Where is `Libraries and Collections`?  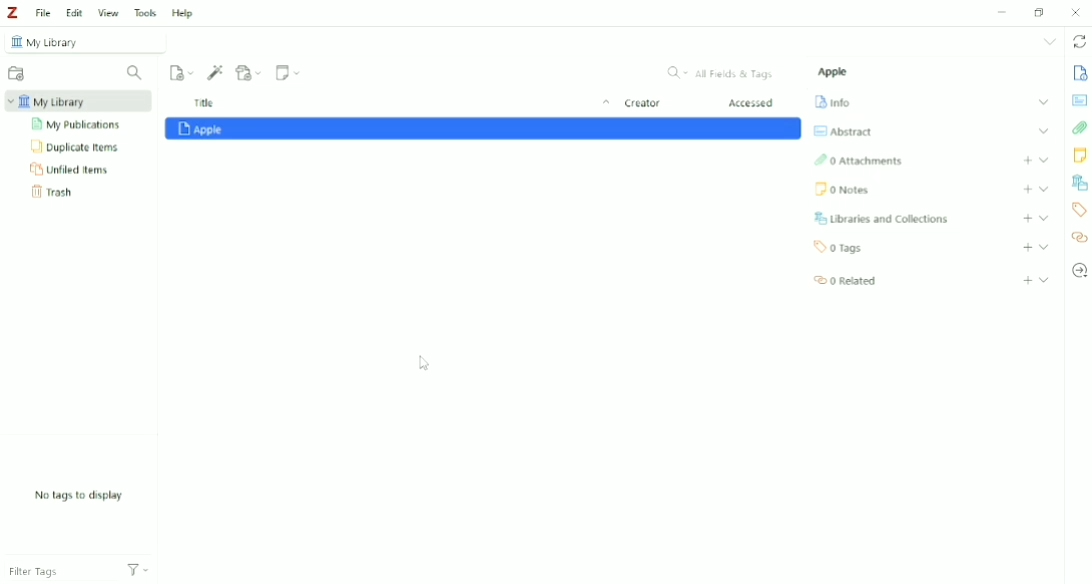 Libraries and Collections is located at coordinates (1079, 183).